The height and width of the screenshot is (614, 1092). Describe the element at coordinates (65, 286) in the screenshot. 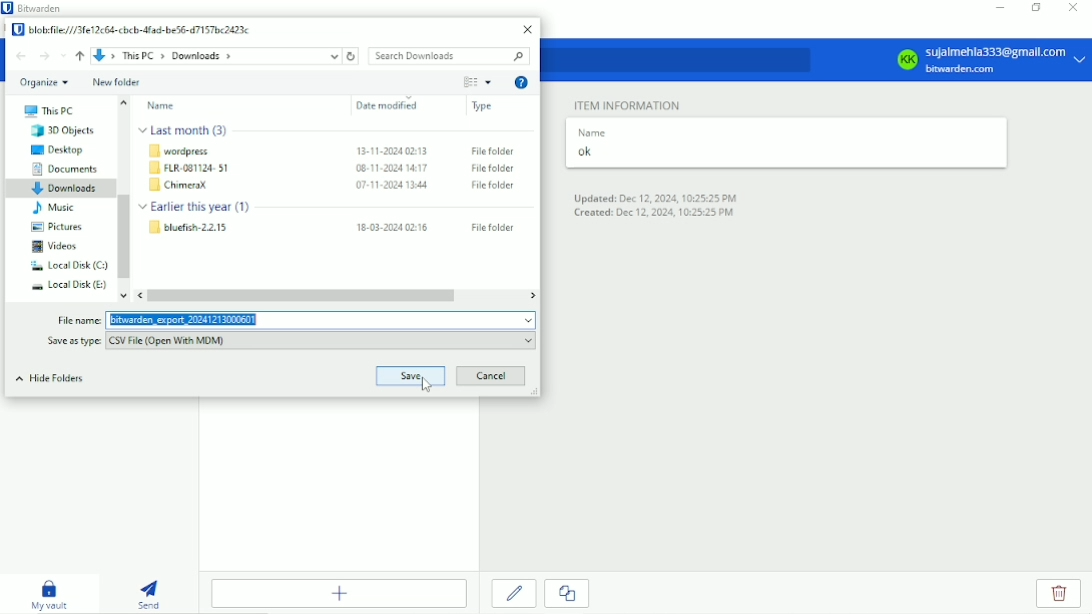

I see `Local disk (E:)` at that location.